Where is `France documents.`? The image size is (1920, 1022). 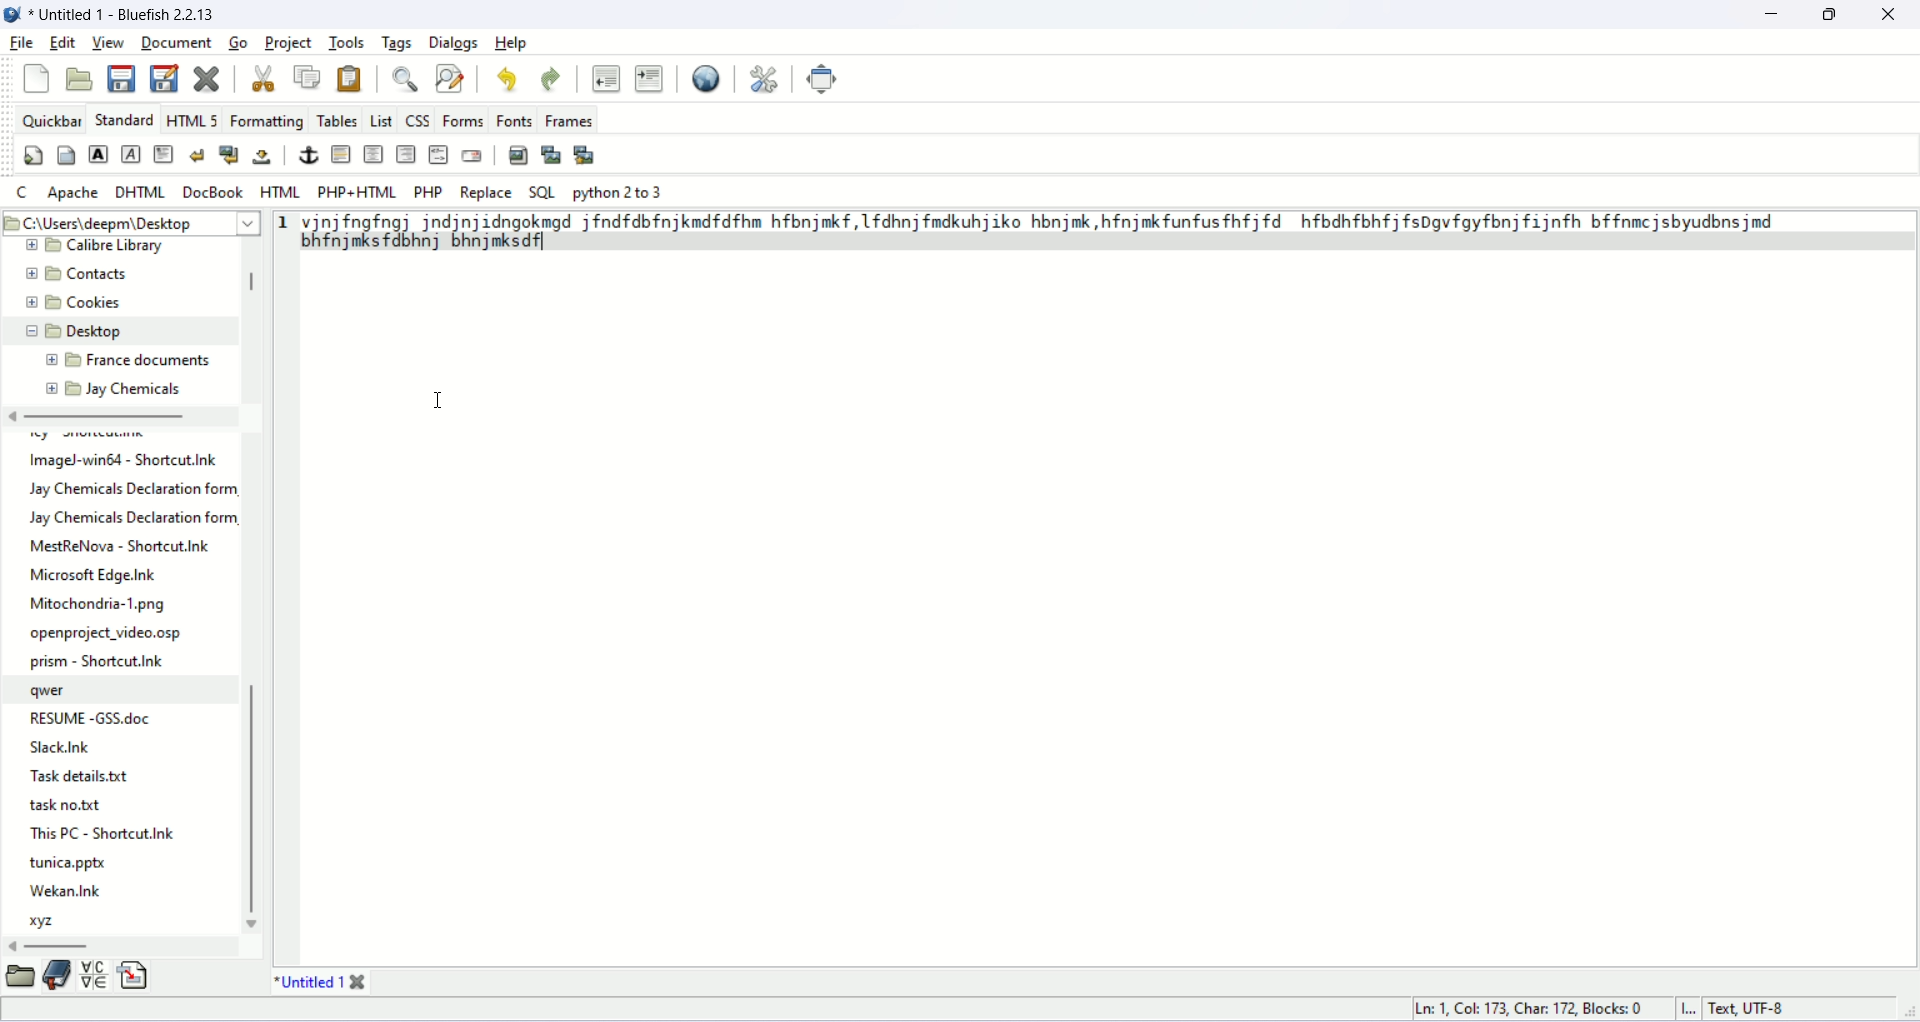
France documents. is located at coordinates (150, 361).